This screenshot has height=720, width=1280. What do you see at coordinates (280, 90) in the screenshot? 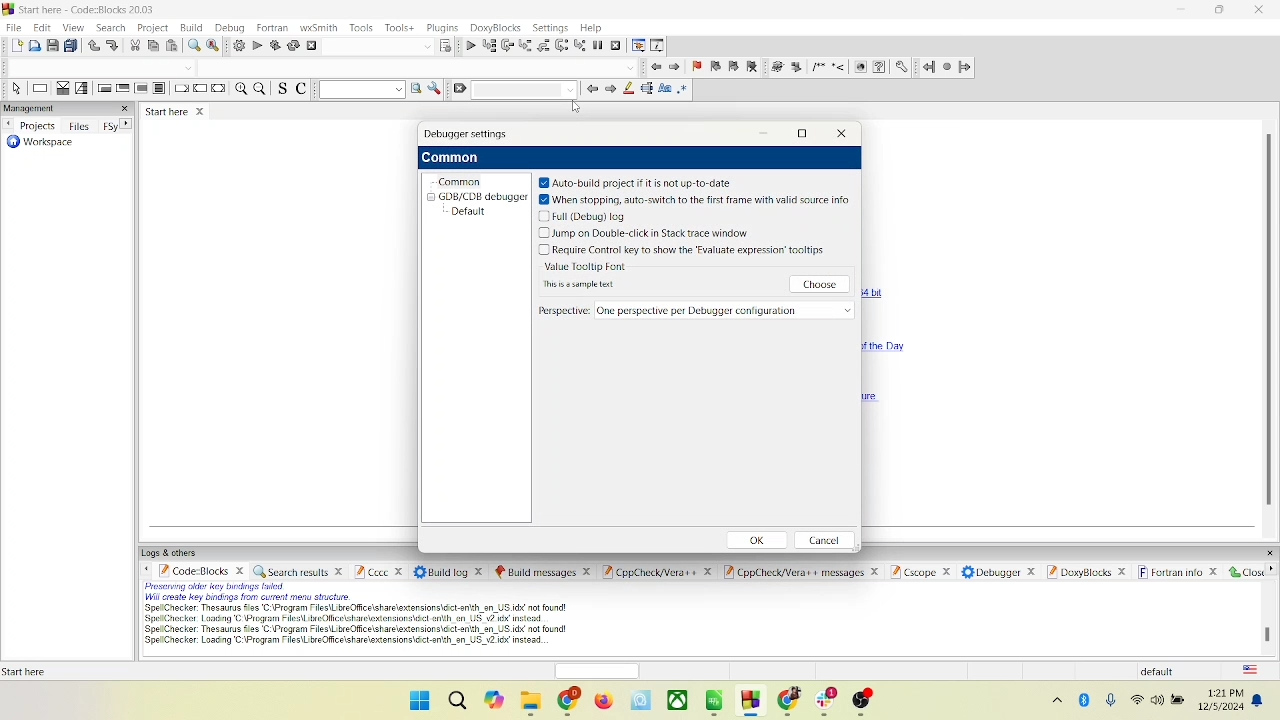
I see `toggle source` at bounding box center [280, 90].